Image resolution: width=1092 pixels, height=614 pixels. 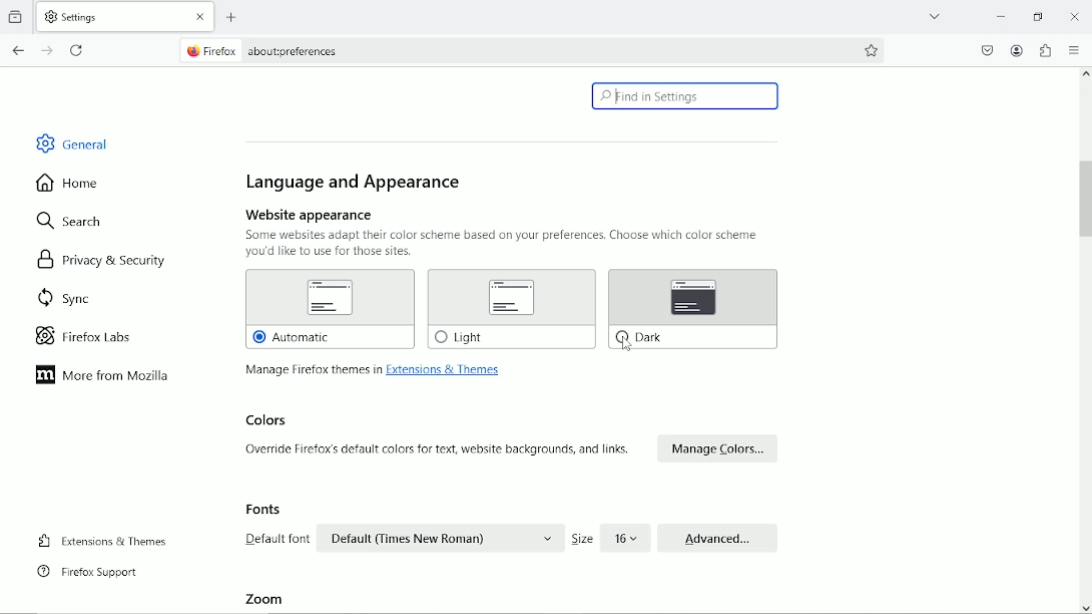 What do you see at coordinates (103, 380) in the screenshot?
I see `More from mozilla` at bounding box center [103, 380].